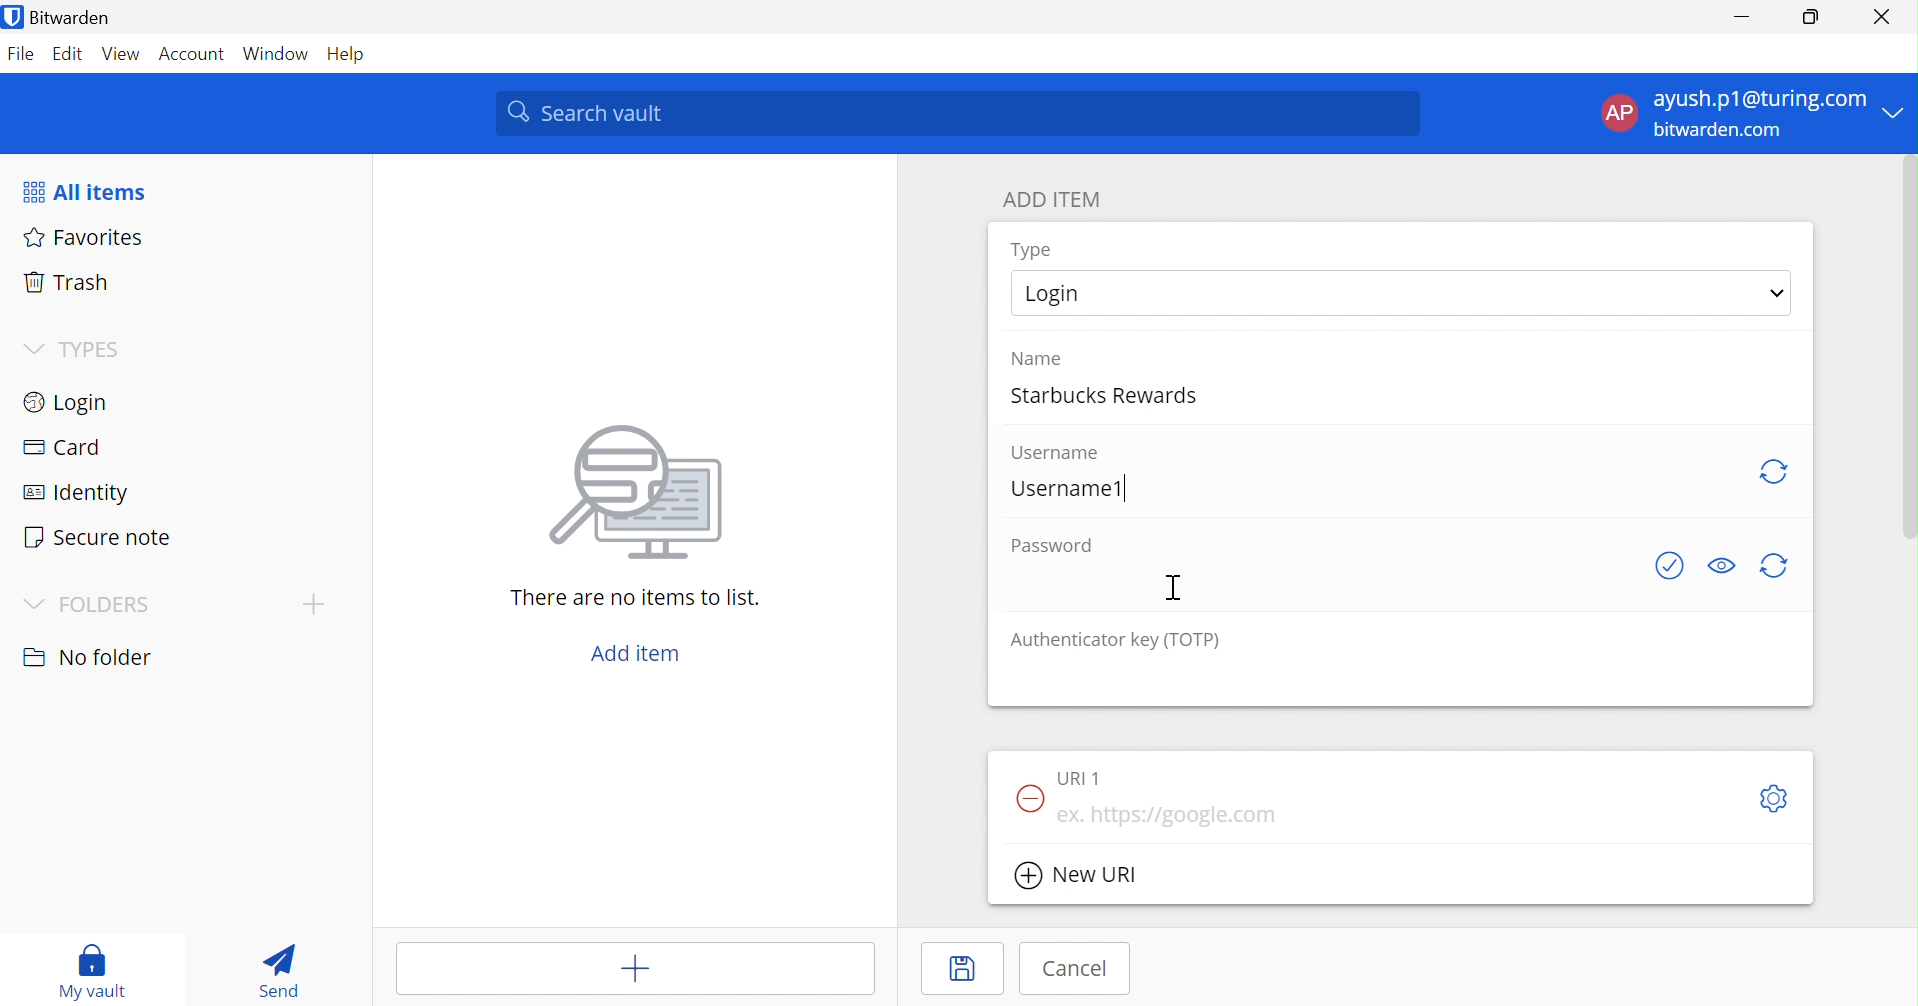  I want to click on Cursor, so click(1173, 588).